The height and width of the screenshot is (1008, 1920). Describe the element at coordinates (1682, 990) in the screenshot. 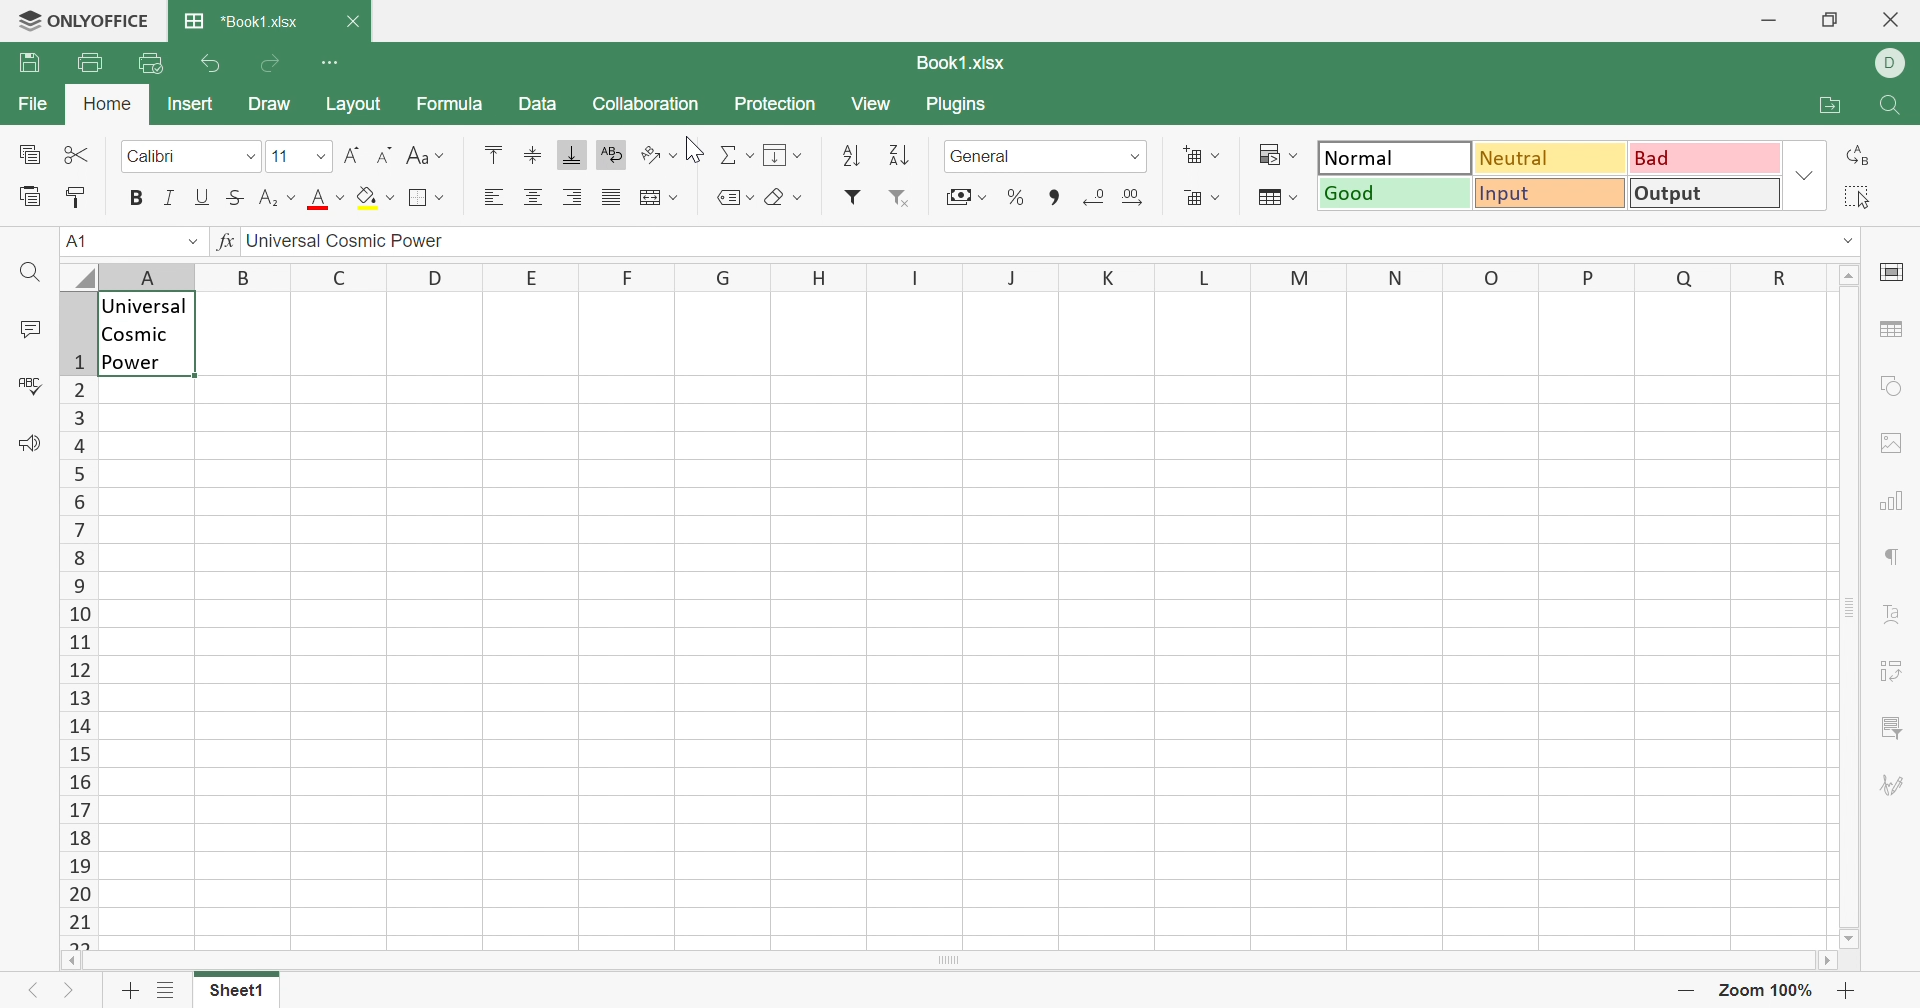

I see `Zoom out` at that location.